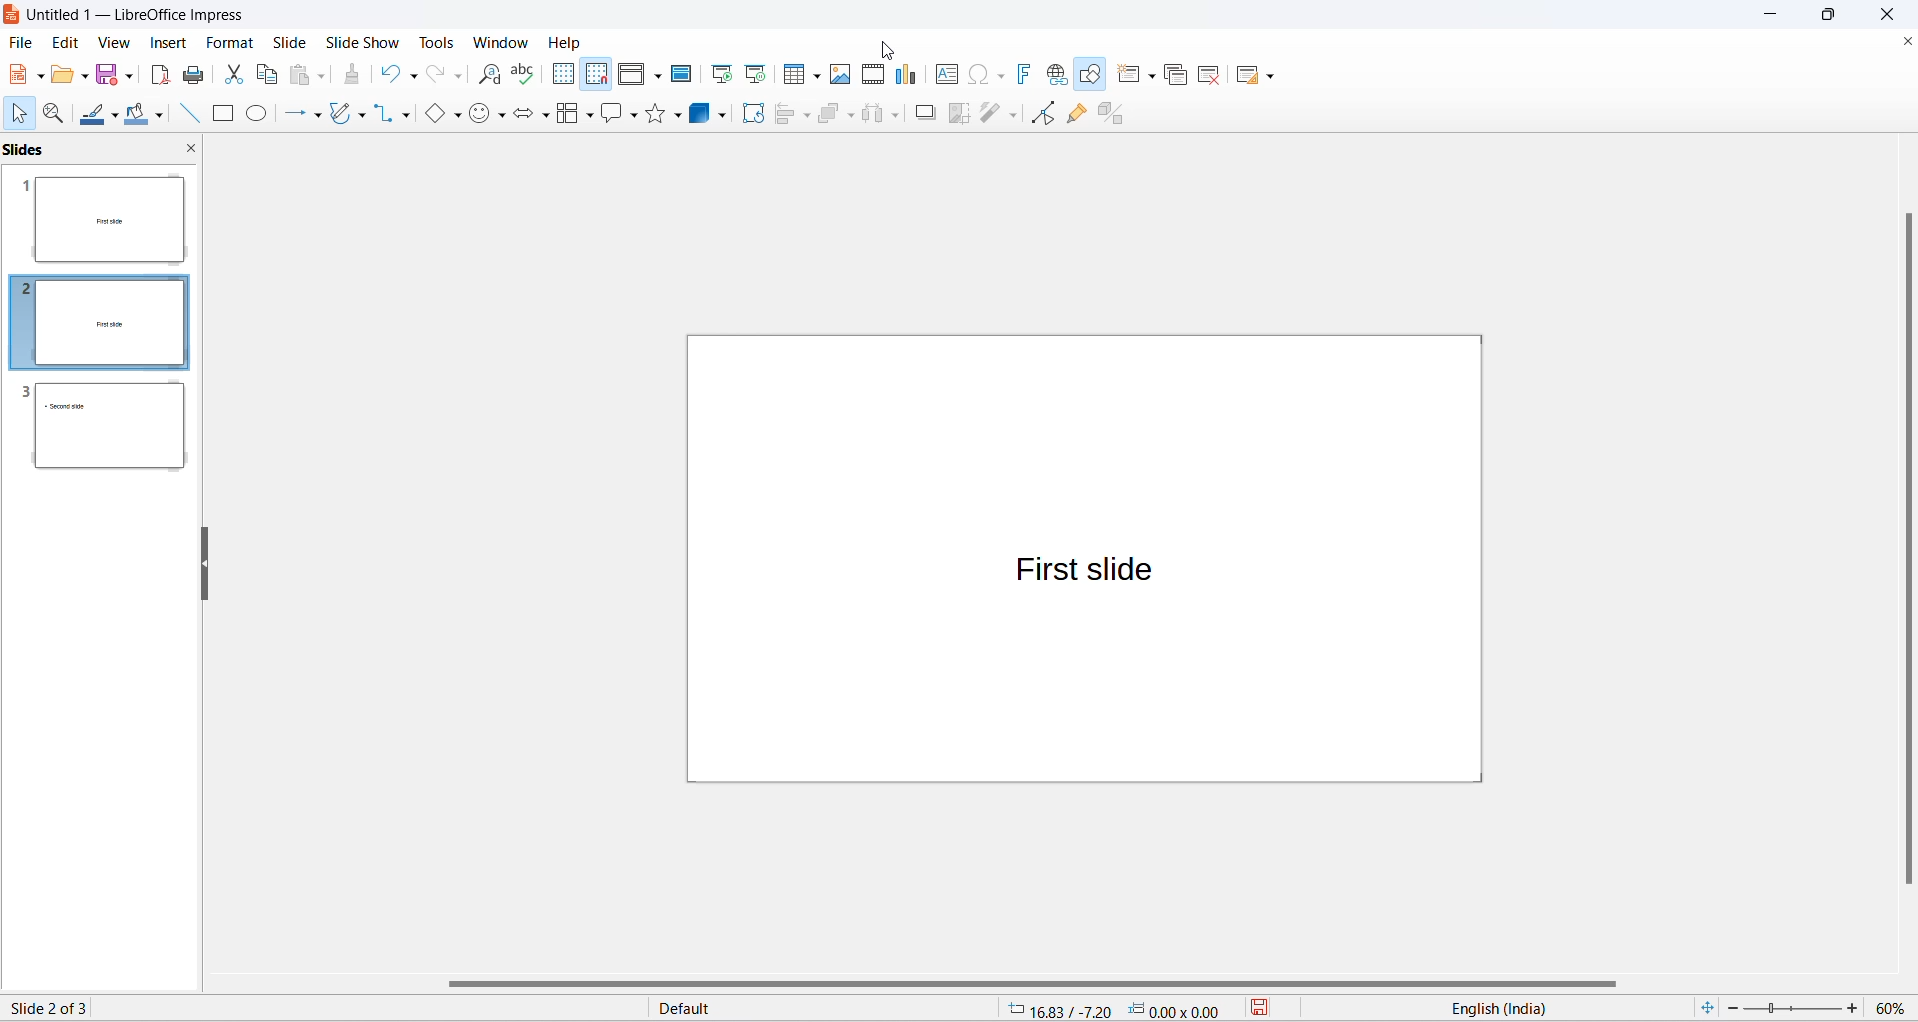  Describe the element at coordinates (39, 77) in the screenshot. I see `new file options` at that location.